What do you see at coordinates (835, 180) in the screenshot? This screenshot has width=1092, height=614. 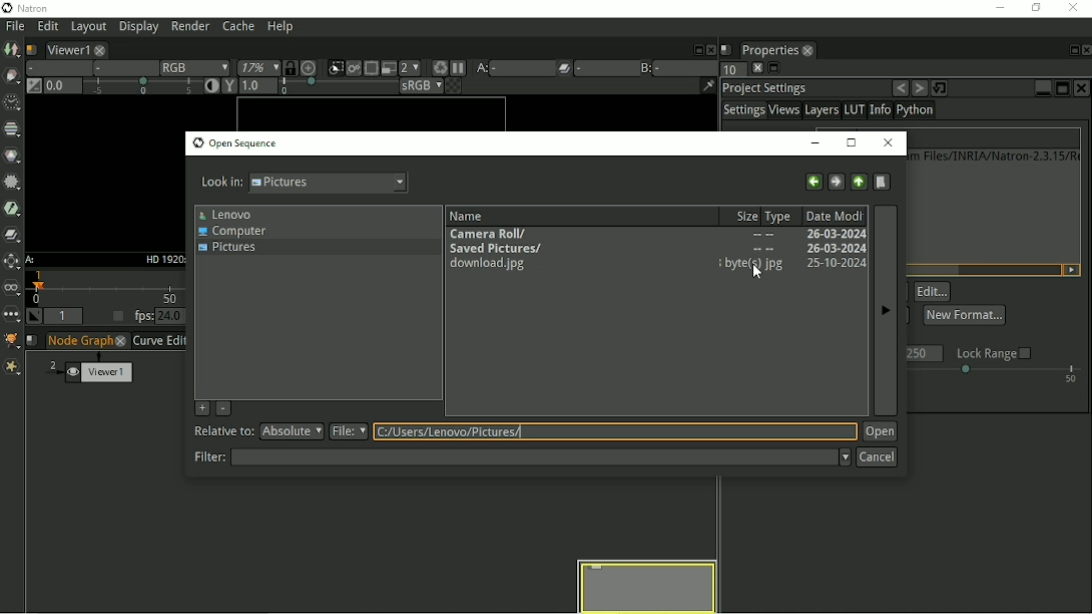 I see `Go forward` at bounding box center [835, 180].